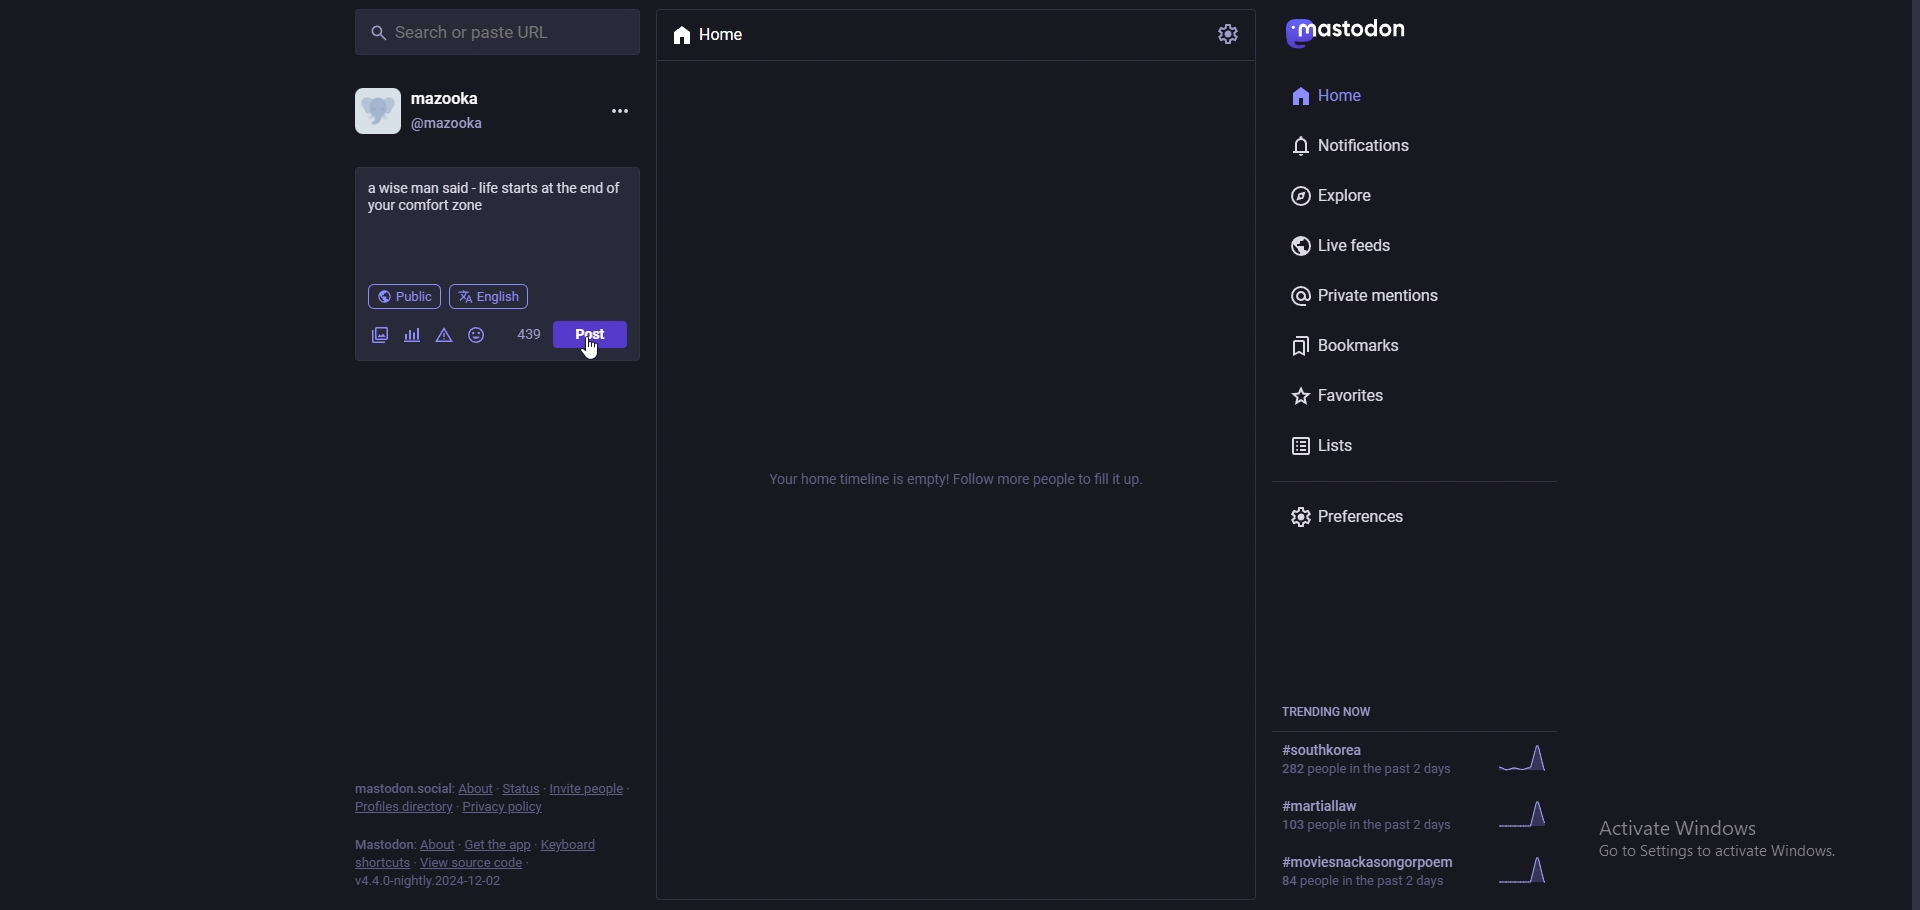 The width and height of the screenshot is (1920, 910). Describe the element at coordinates (401, 788) in the screenshot. I see `mastodon social` at that location.